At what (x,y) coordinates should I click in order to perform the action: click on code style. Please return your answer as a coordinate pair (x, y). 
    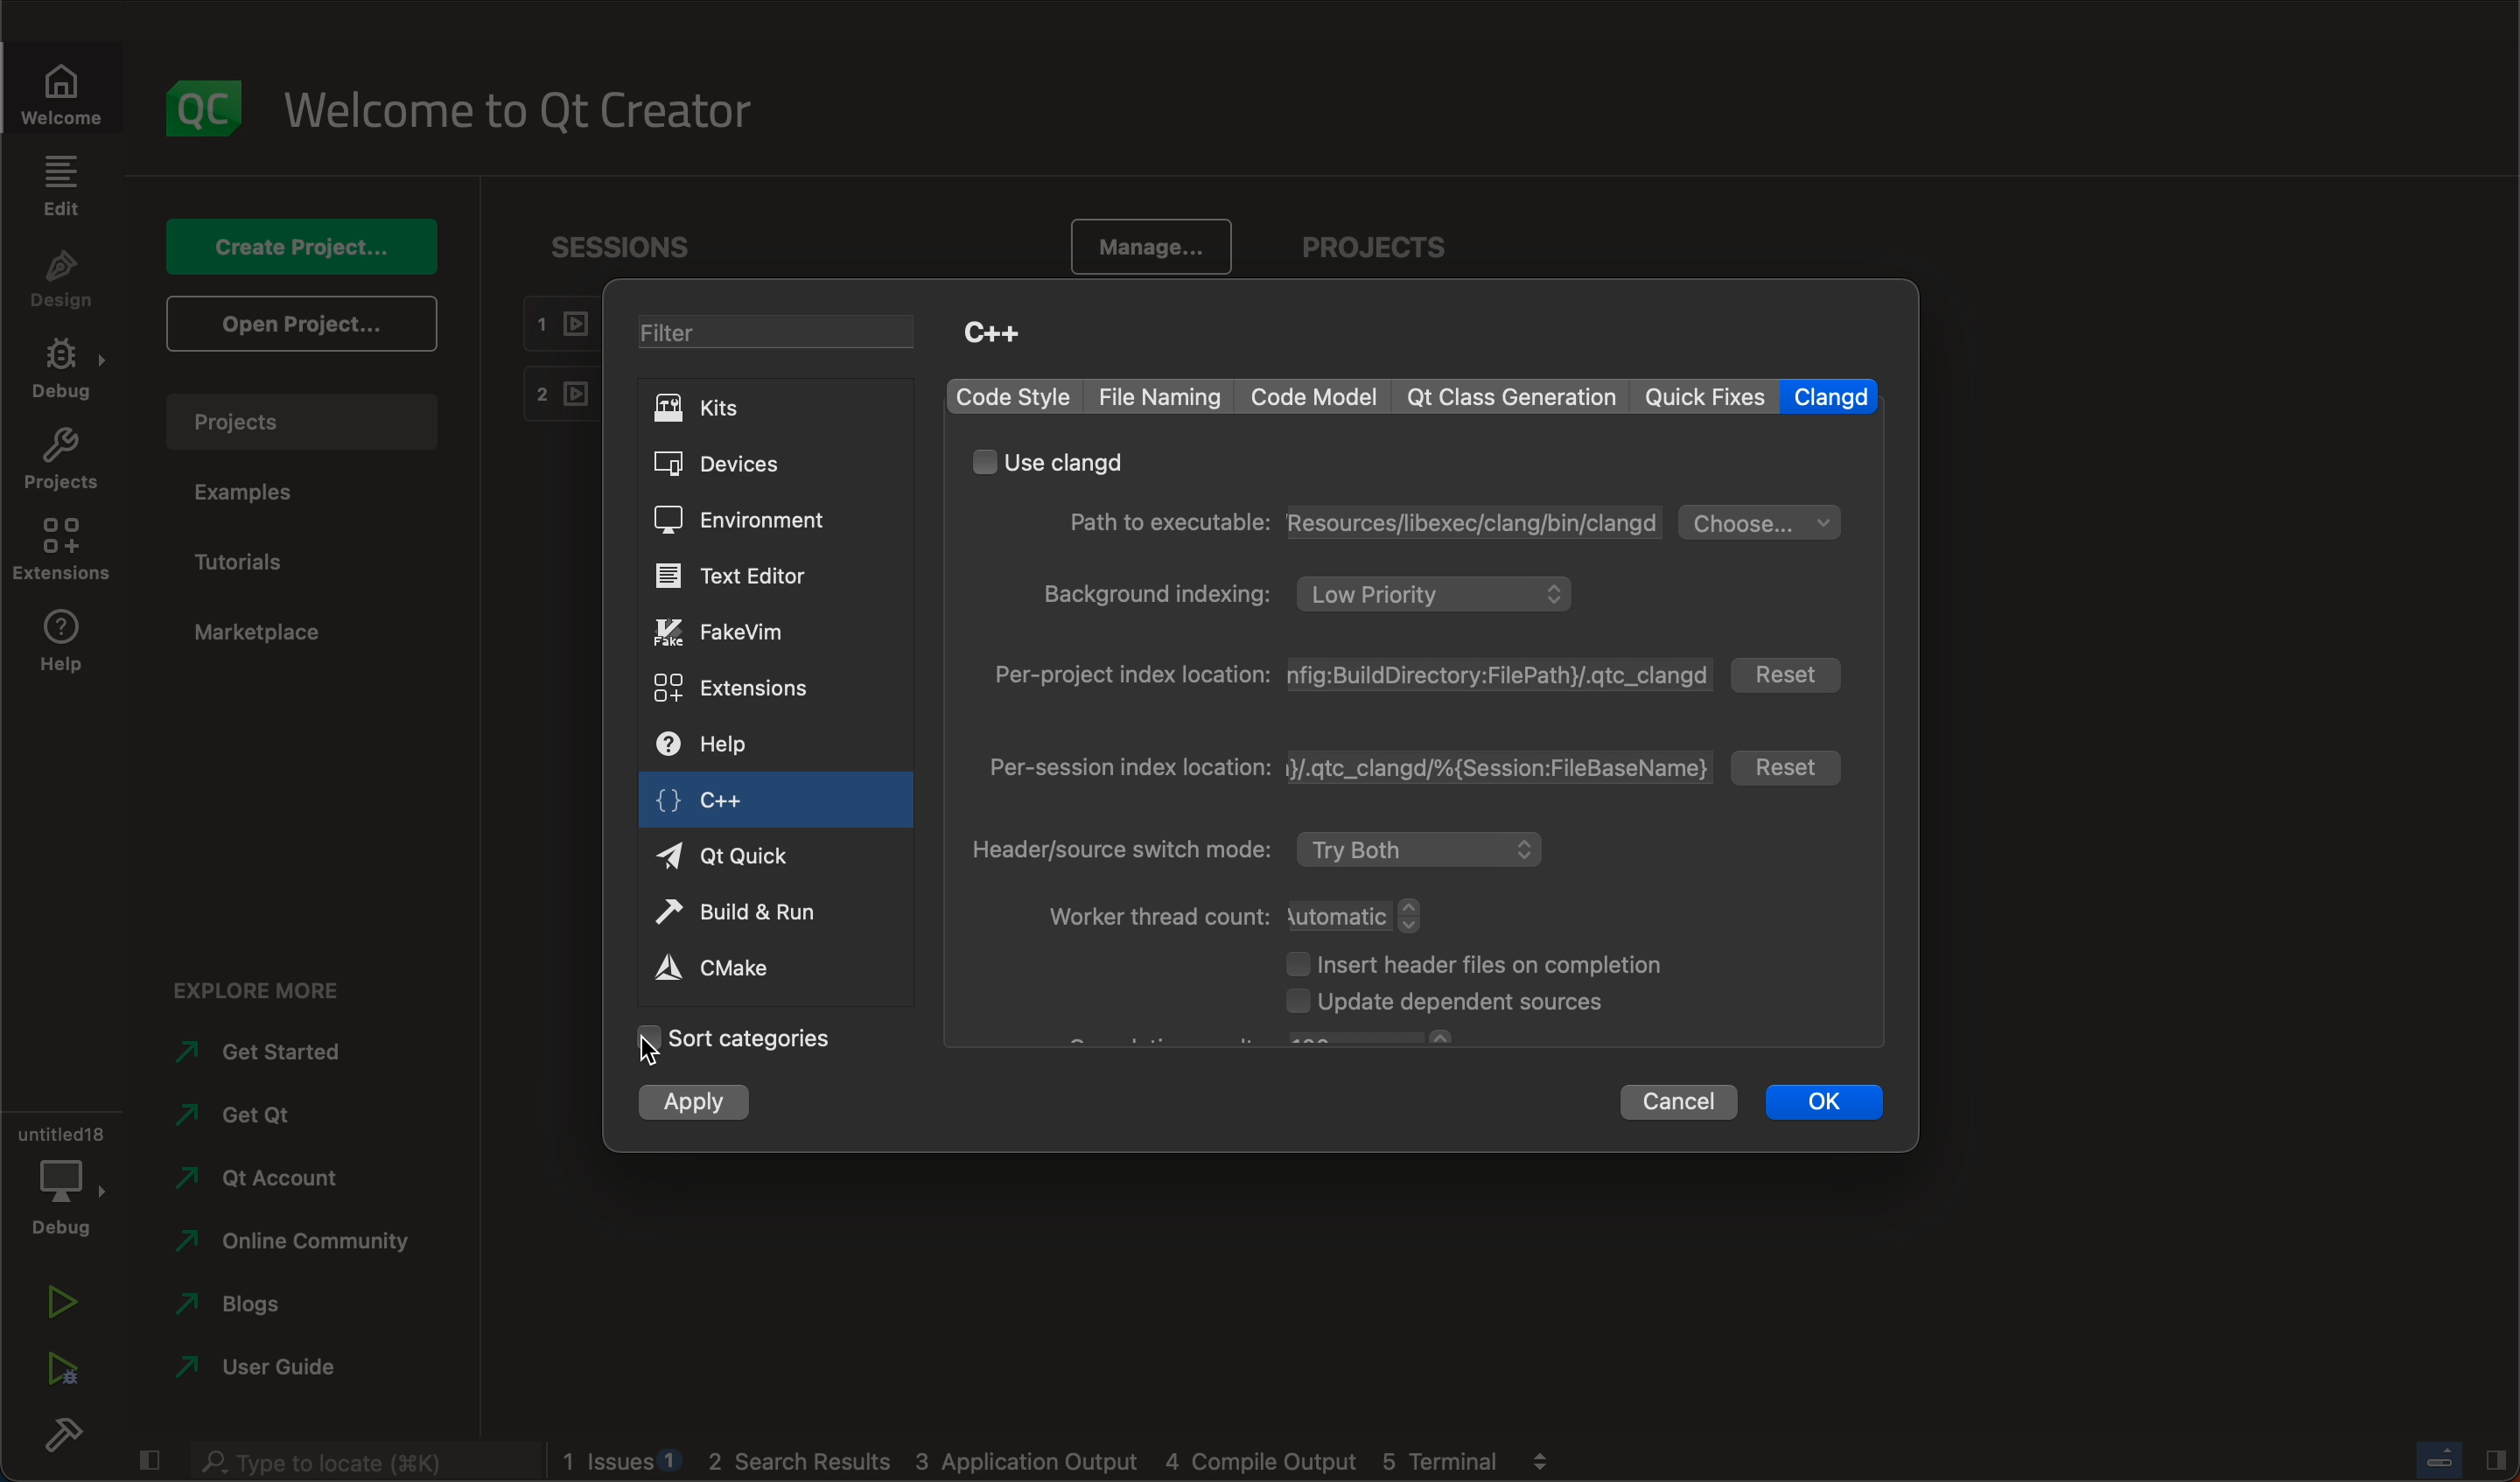
    Looking at the image, I should click on (1013, 395).